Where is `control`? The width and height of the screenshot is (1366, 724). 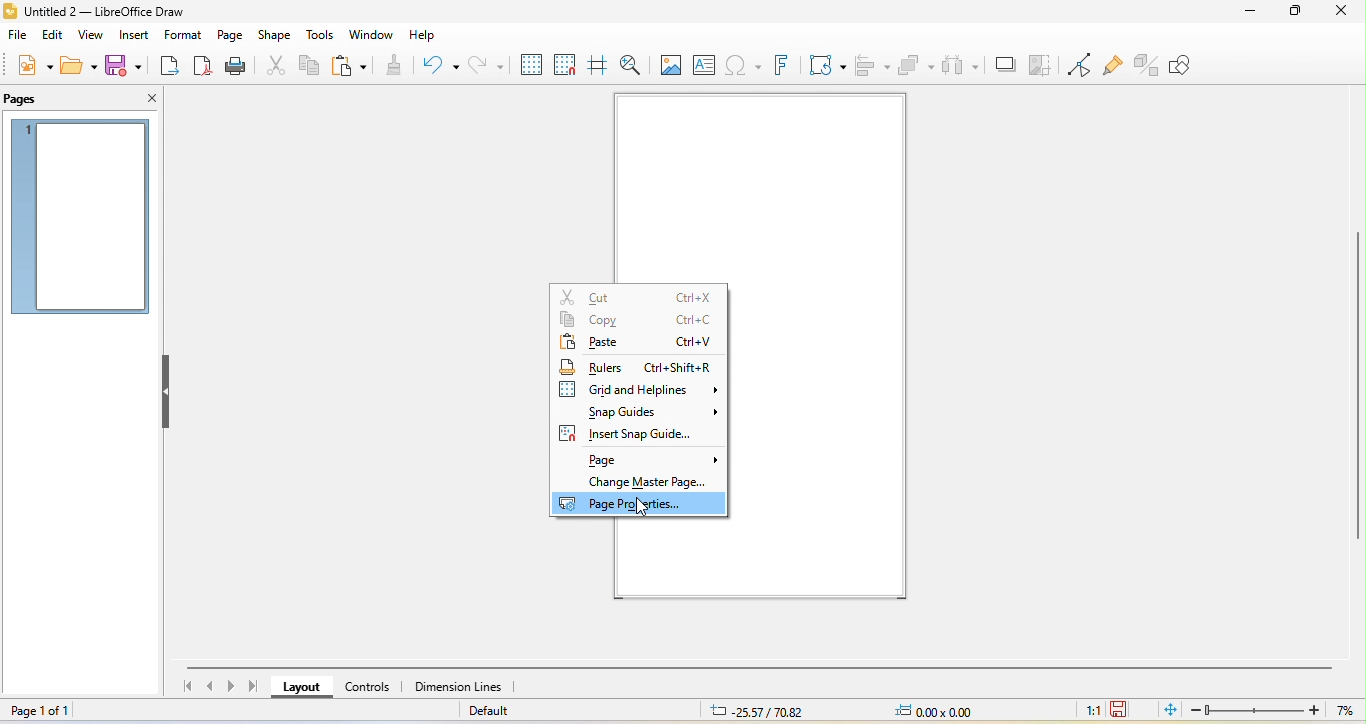 control is located at coordinates (368, 690).